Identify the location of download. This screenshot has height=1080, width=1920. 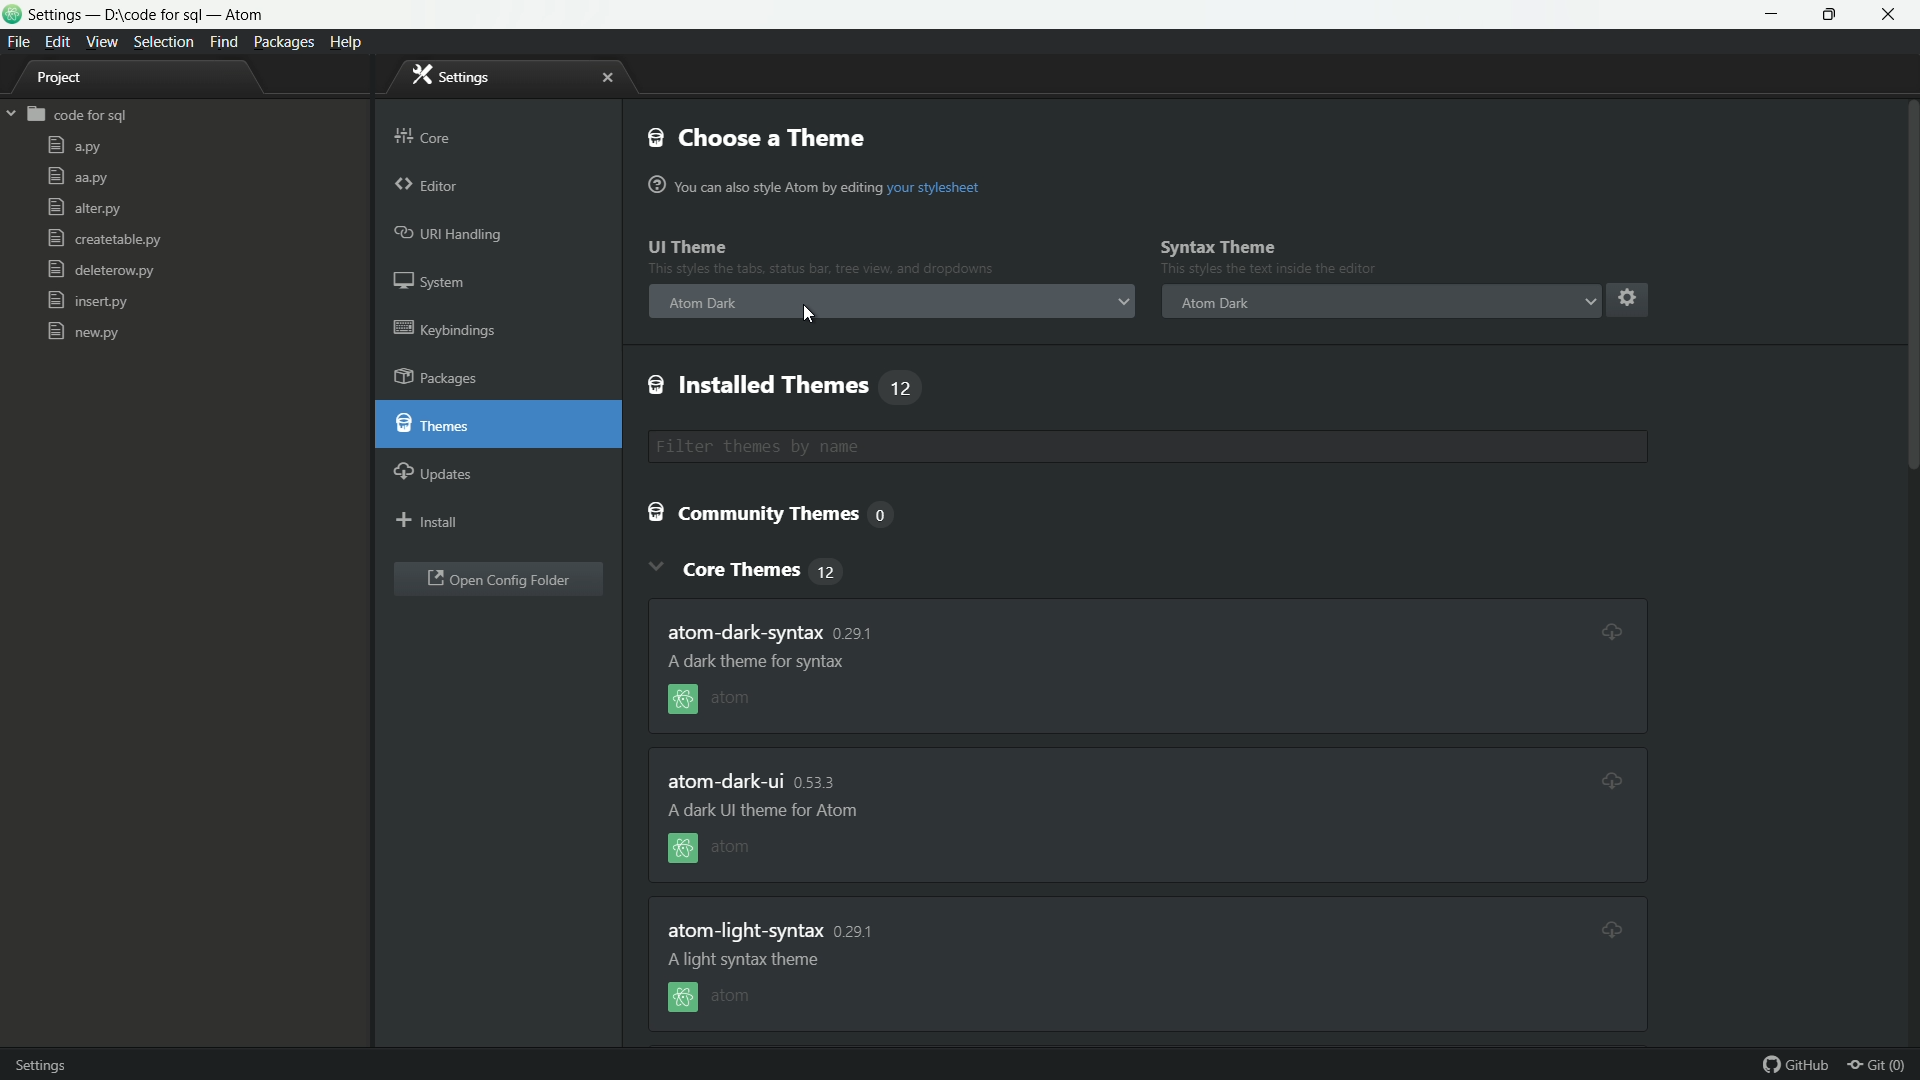
(1608, 928).